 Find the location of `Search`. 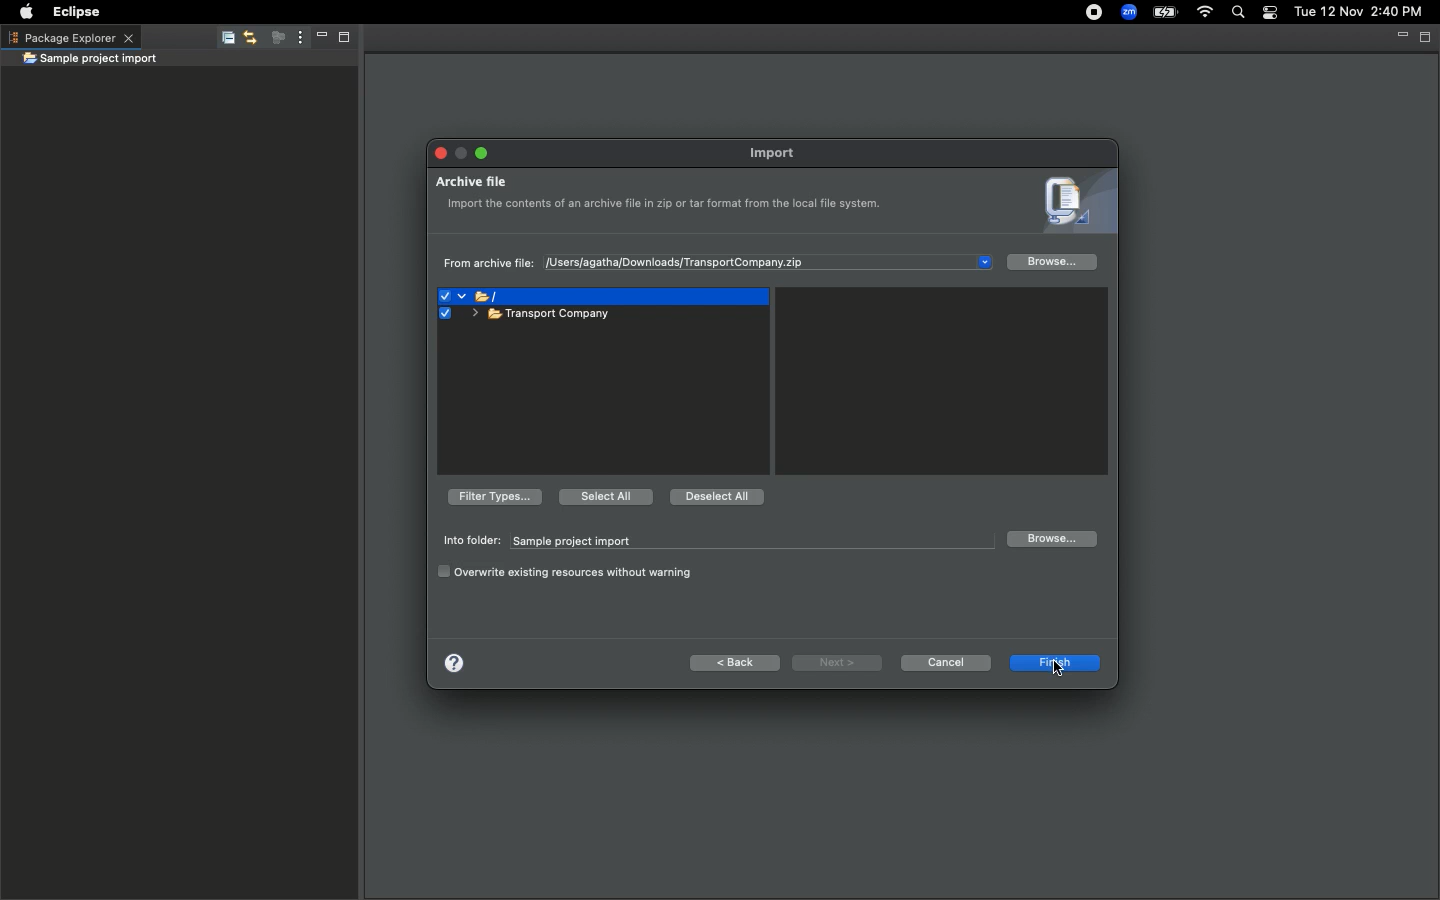

Search is located at coordinates (1236, 13).